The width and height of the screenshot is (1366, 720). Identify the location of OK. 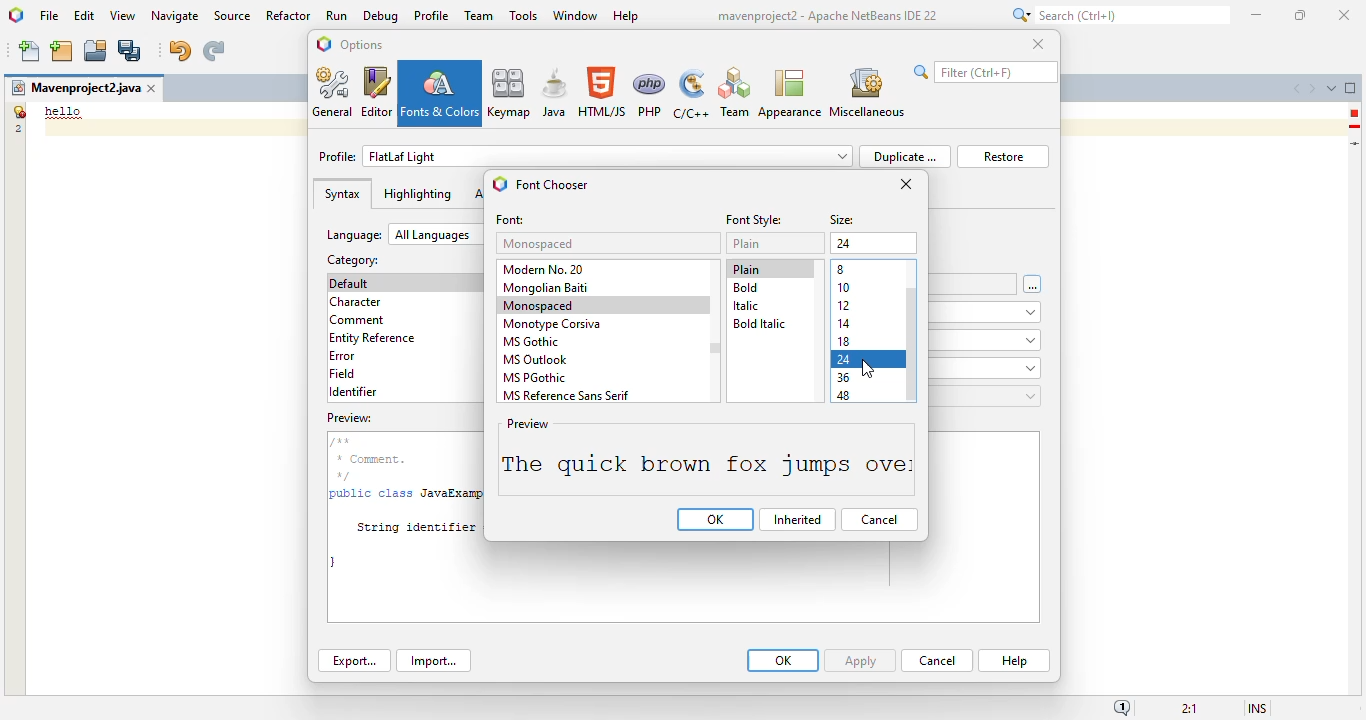
(716, 520).